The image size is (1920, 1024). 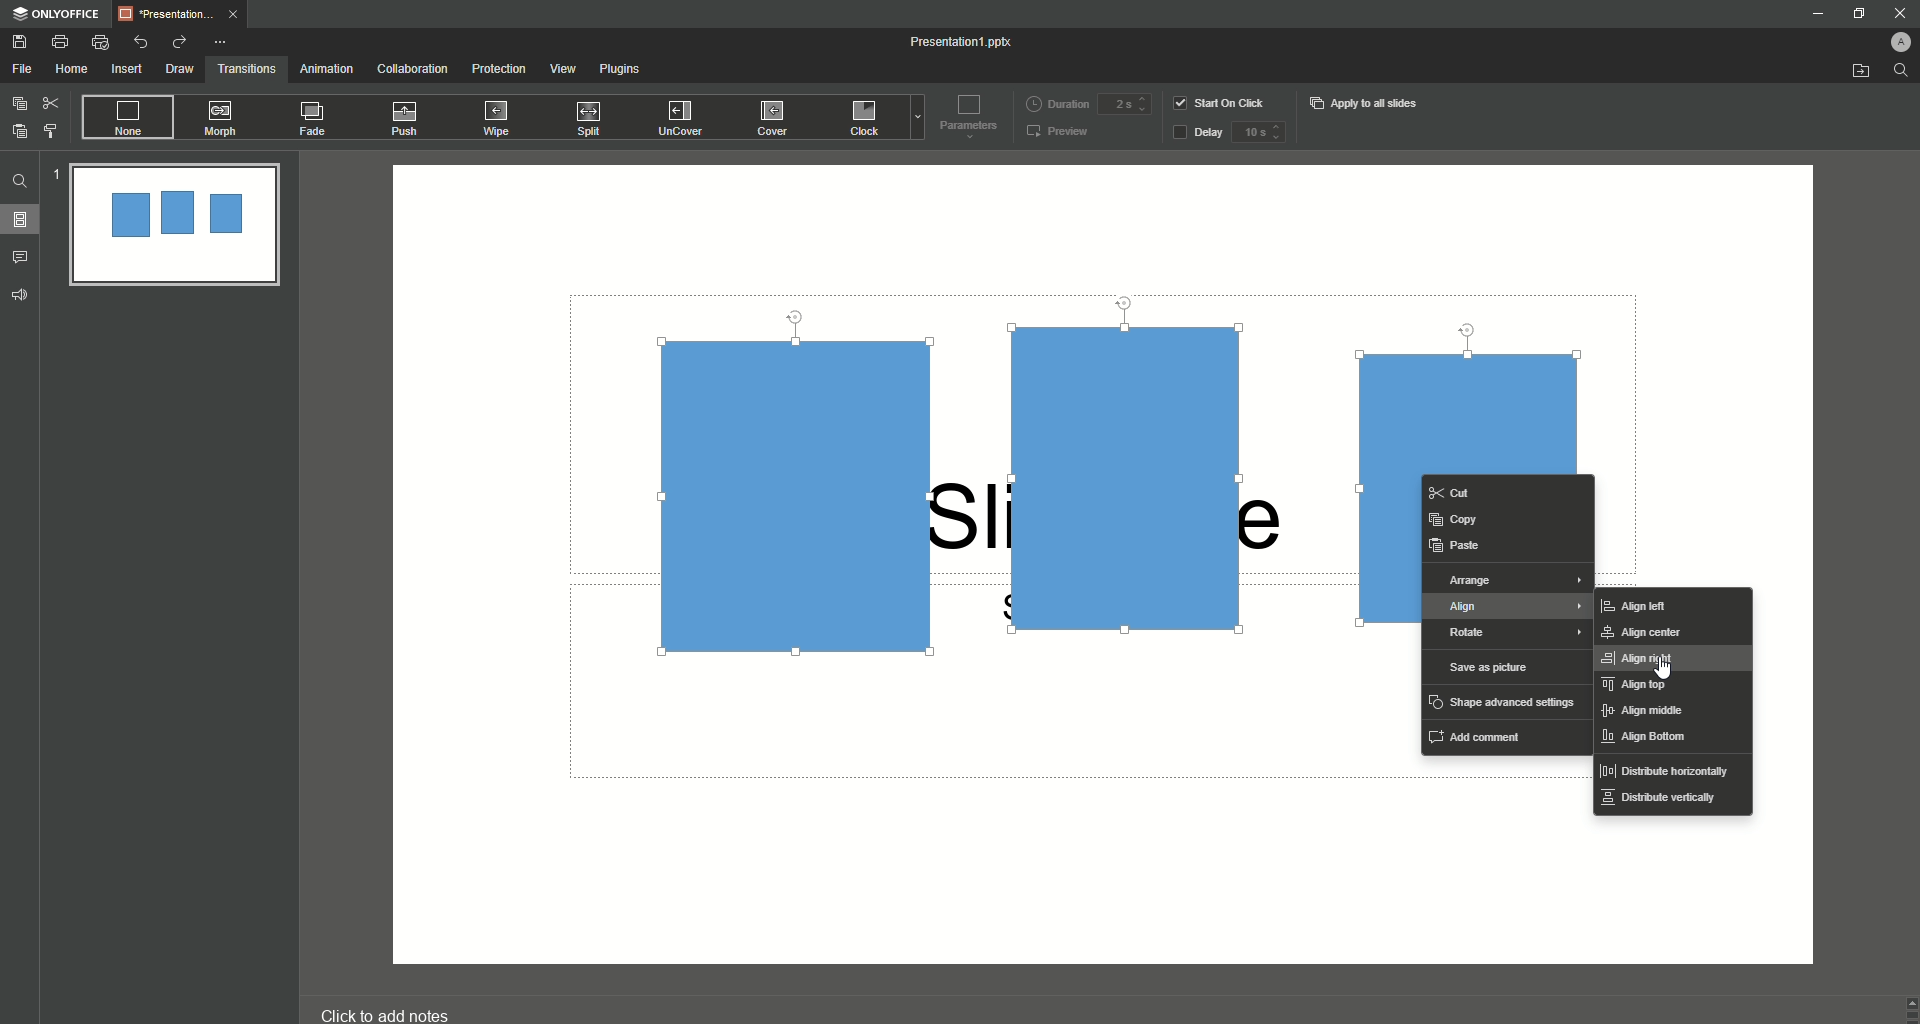 I want to click on Align left, so click(x=1636, y=606).